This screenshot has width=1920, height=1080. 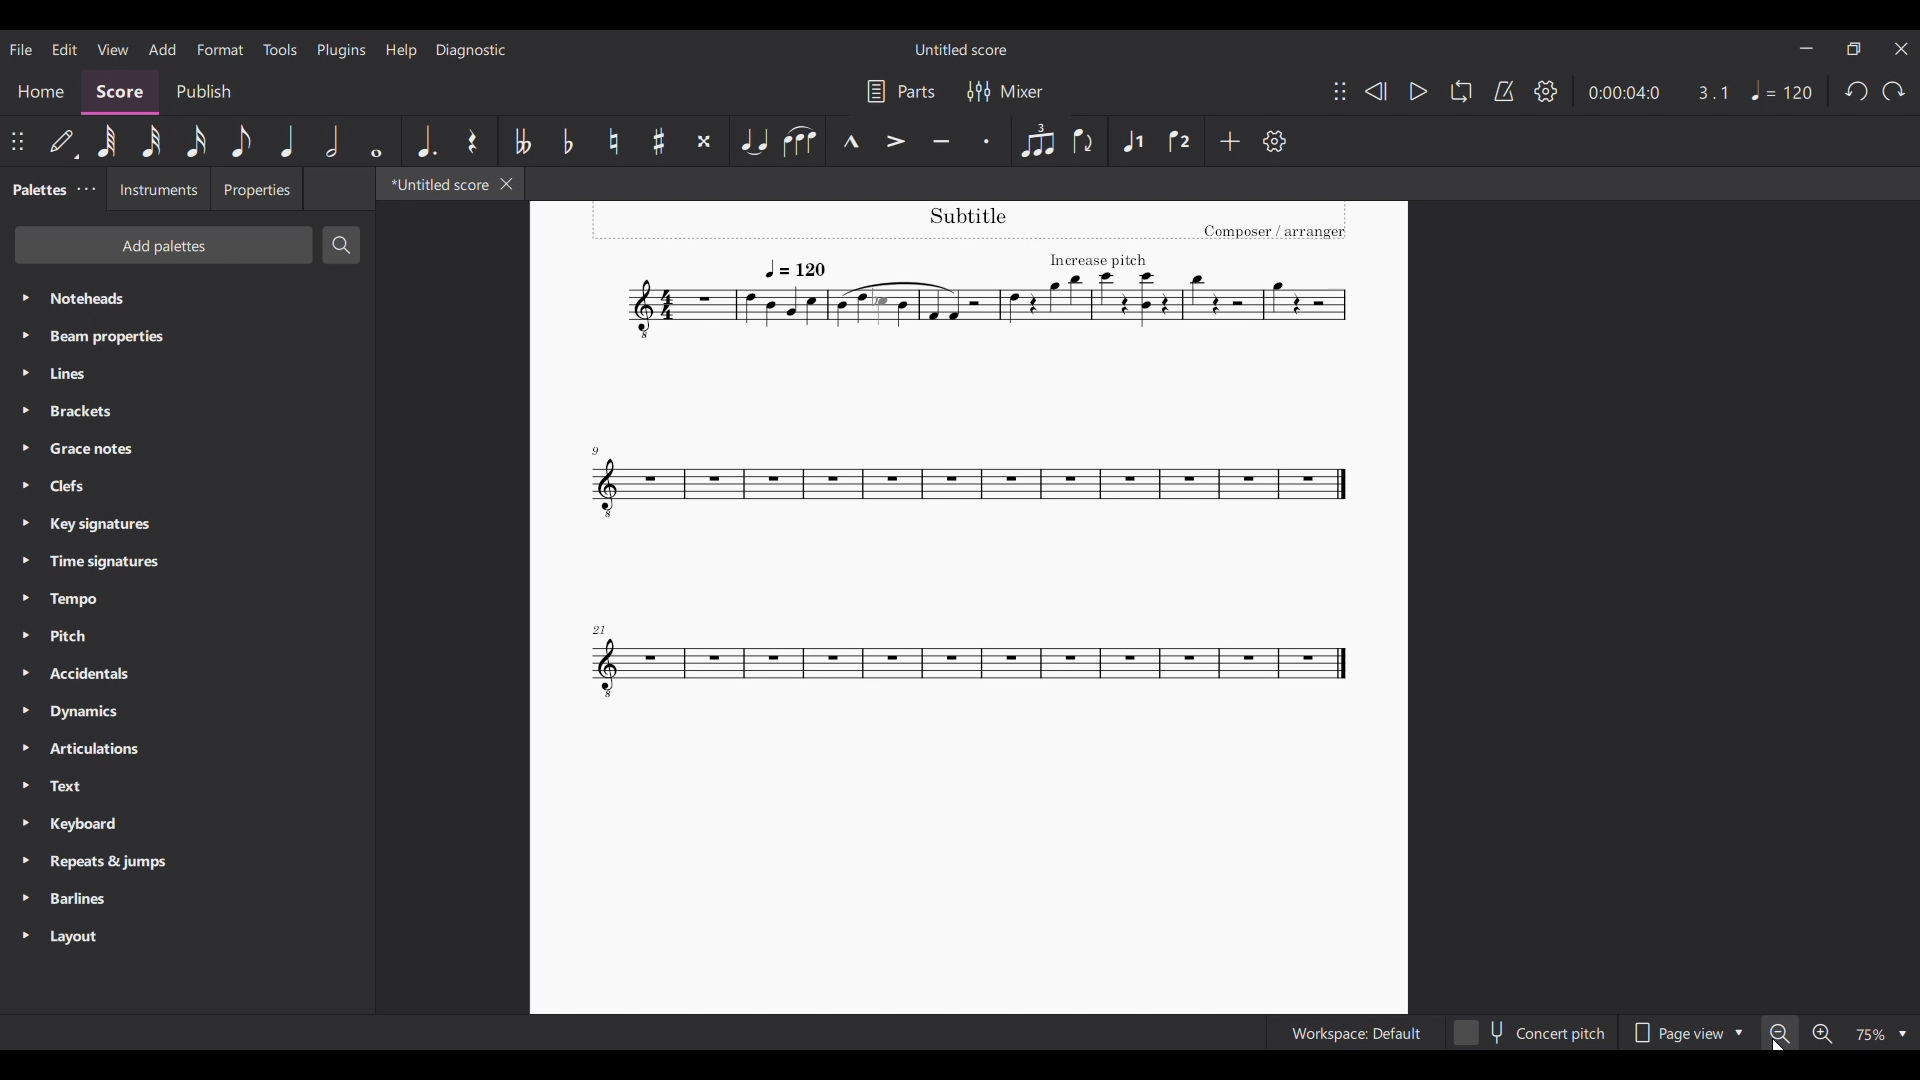 What do you see at coordinates (187, 899) in the screenshot?
I see `Barlines` at bounding box center [187, 899].